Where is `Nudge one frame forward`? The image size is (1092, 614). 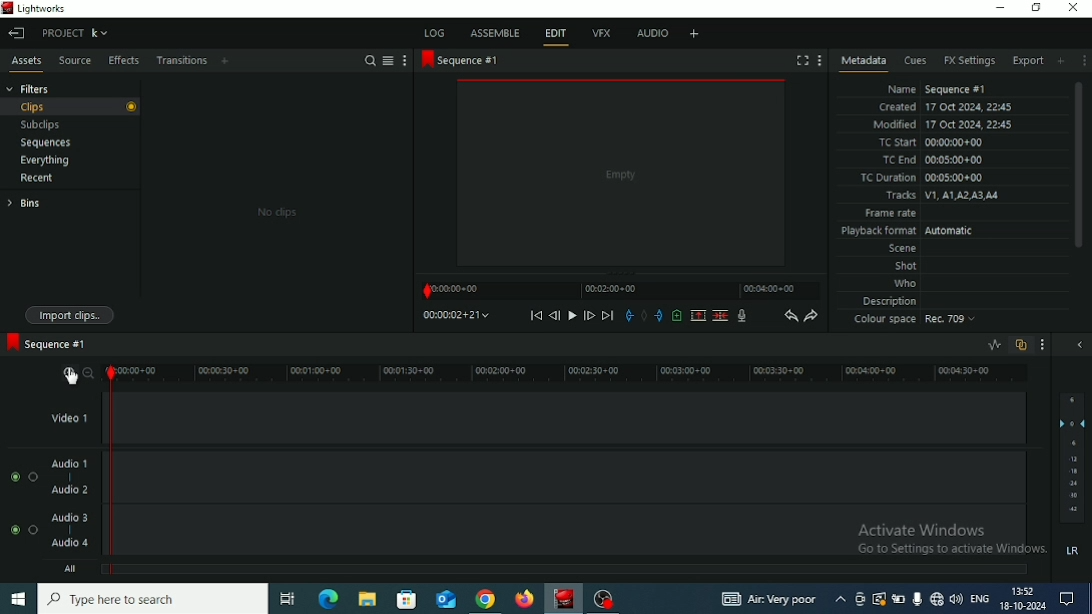
Nudge one frame forward is located at coordinates (589, 317).